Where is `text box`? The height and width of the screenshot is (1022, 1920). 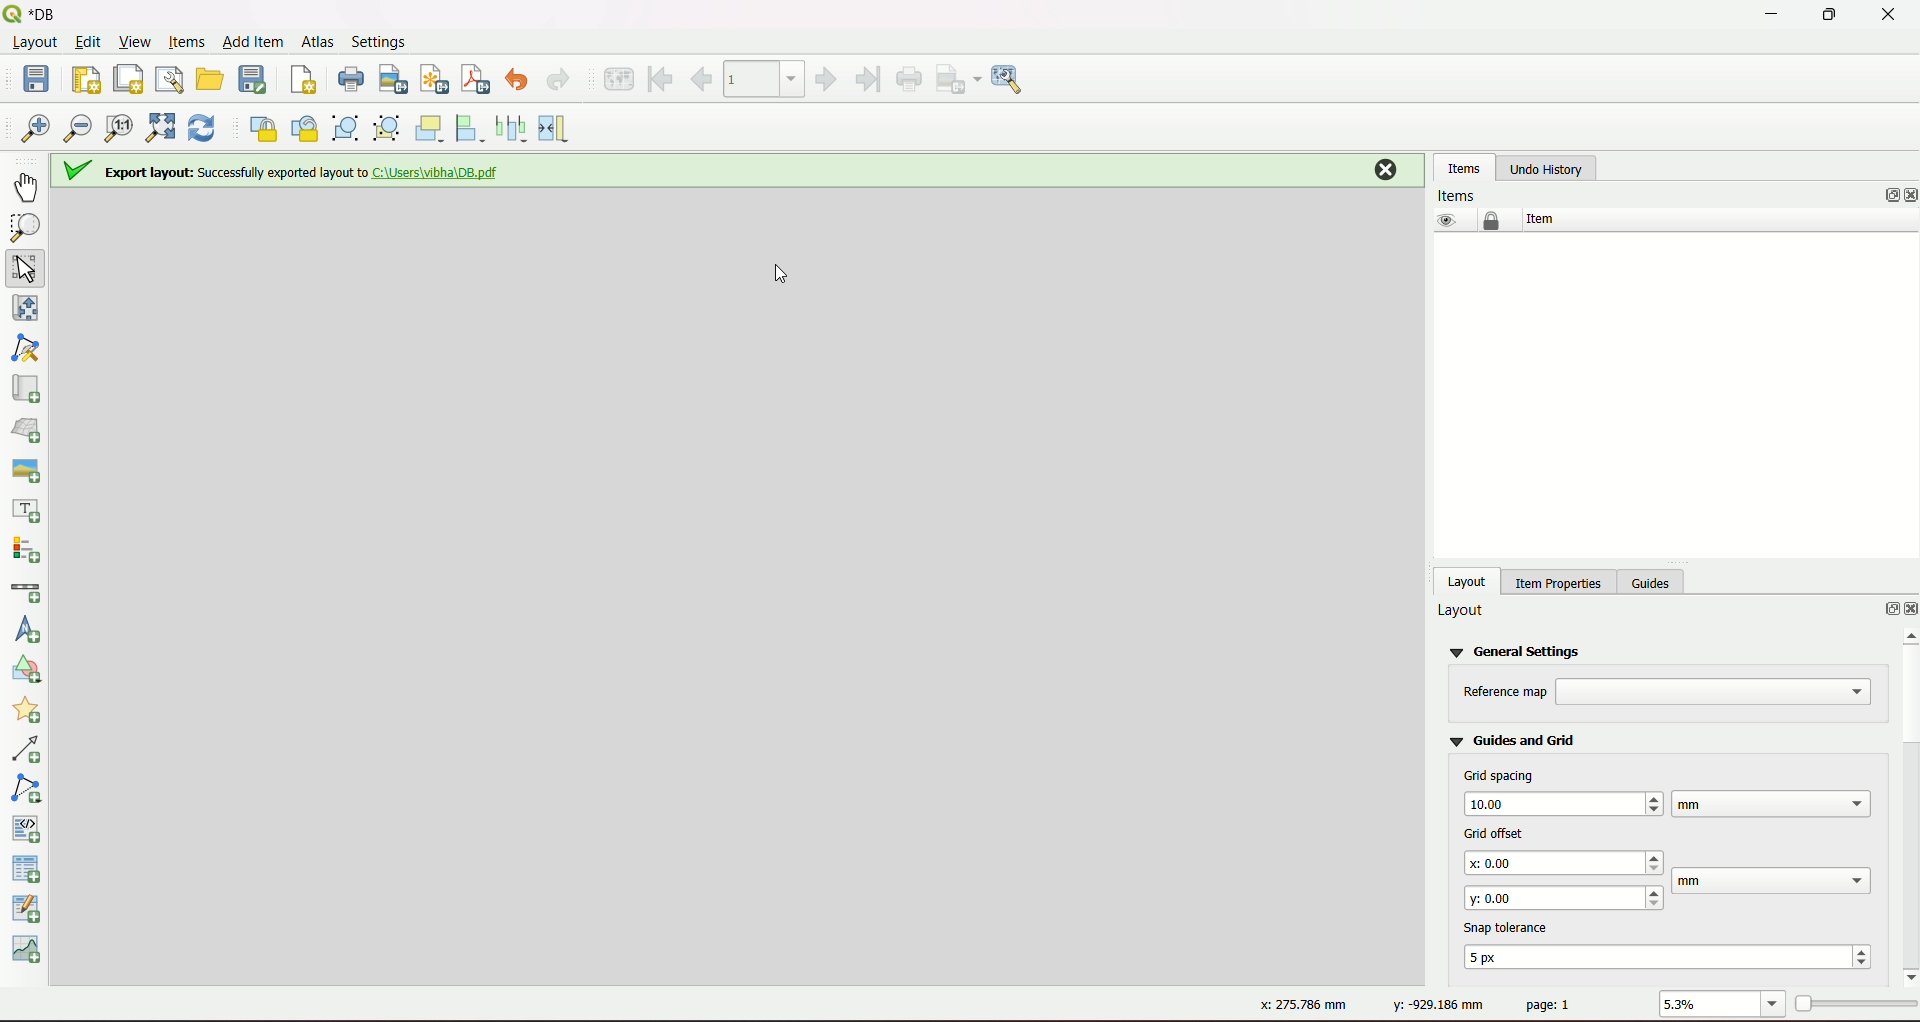 text box is located at coordinates (1564, 896).